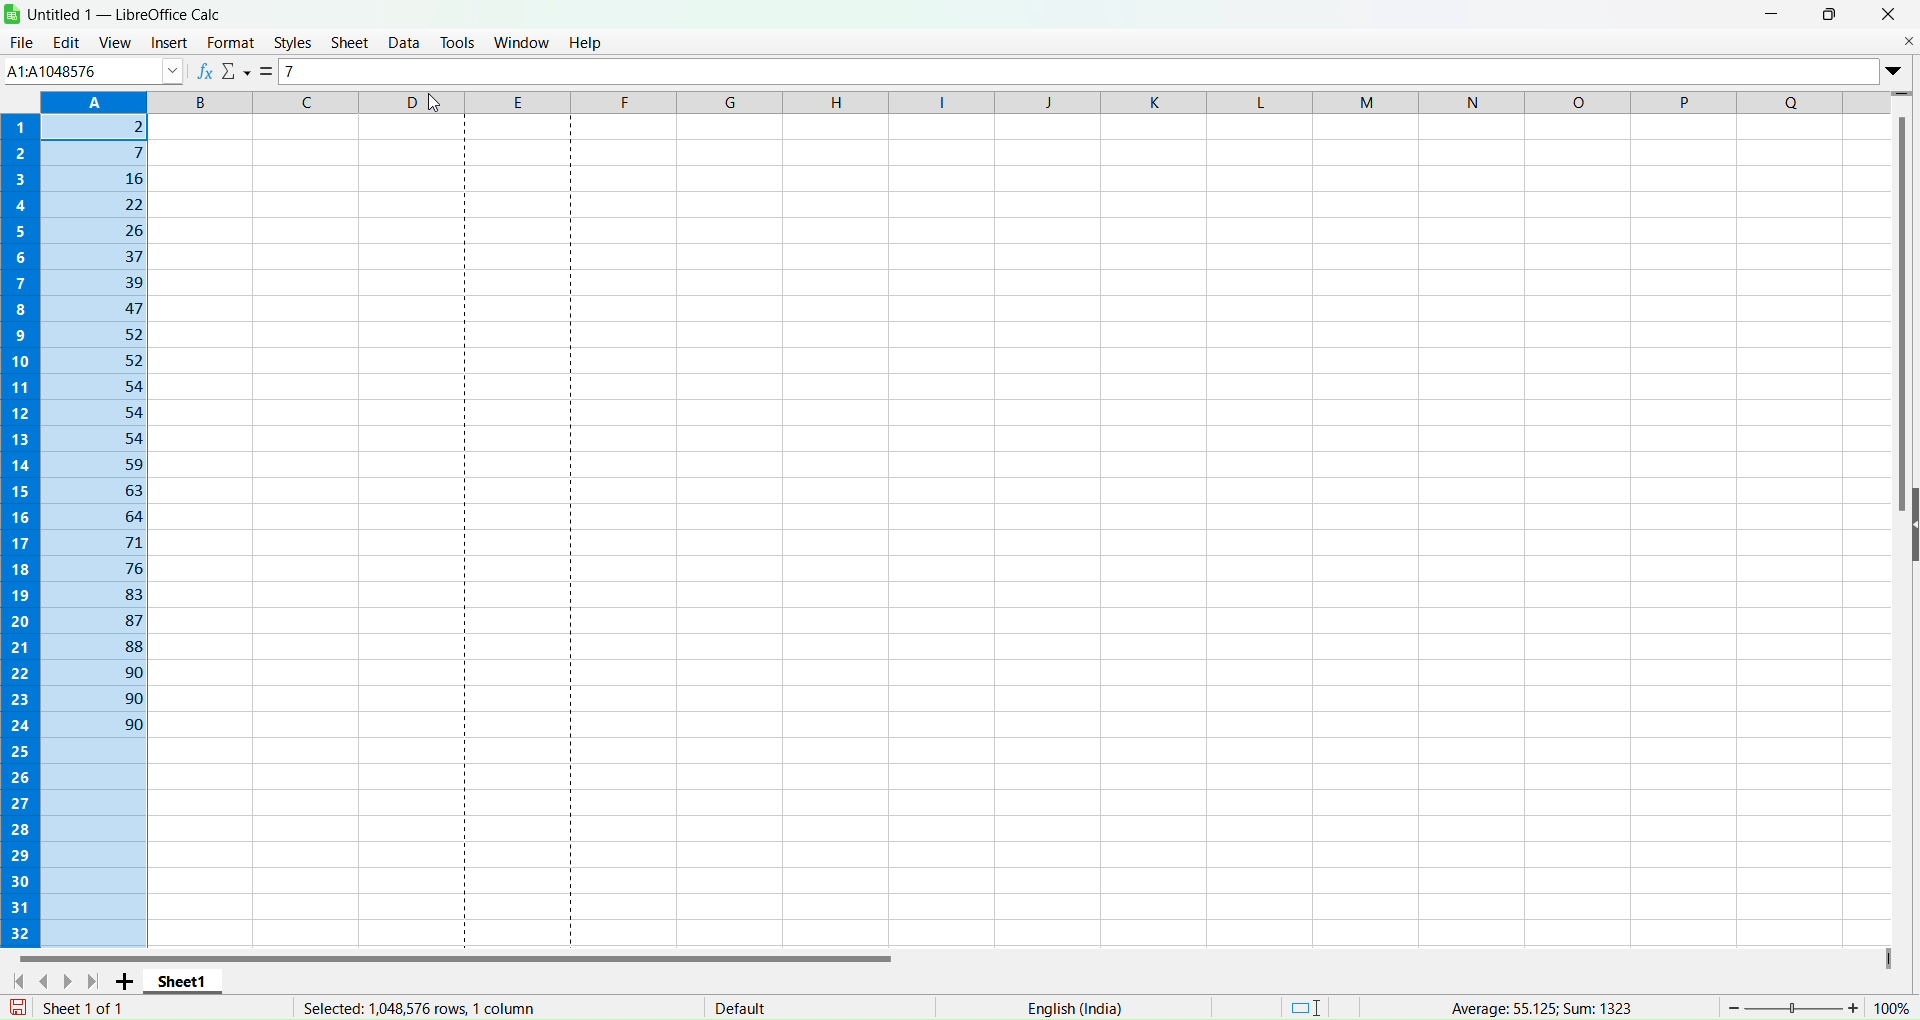  Describe the element at coordinates (458, 954) in the screenshot. I see `Horizontal Scroll Bar` at that location.